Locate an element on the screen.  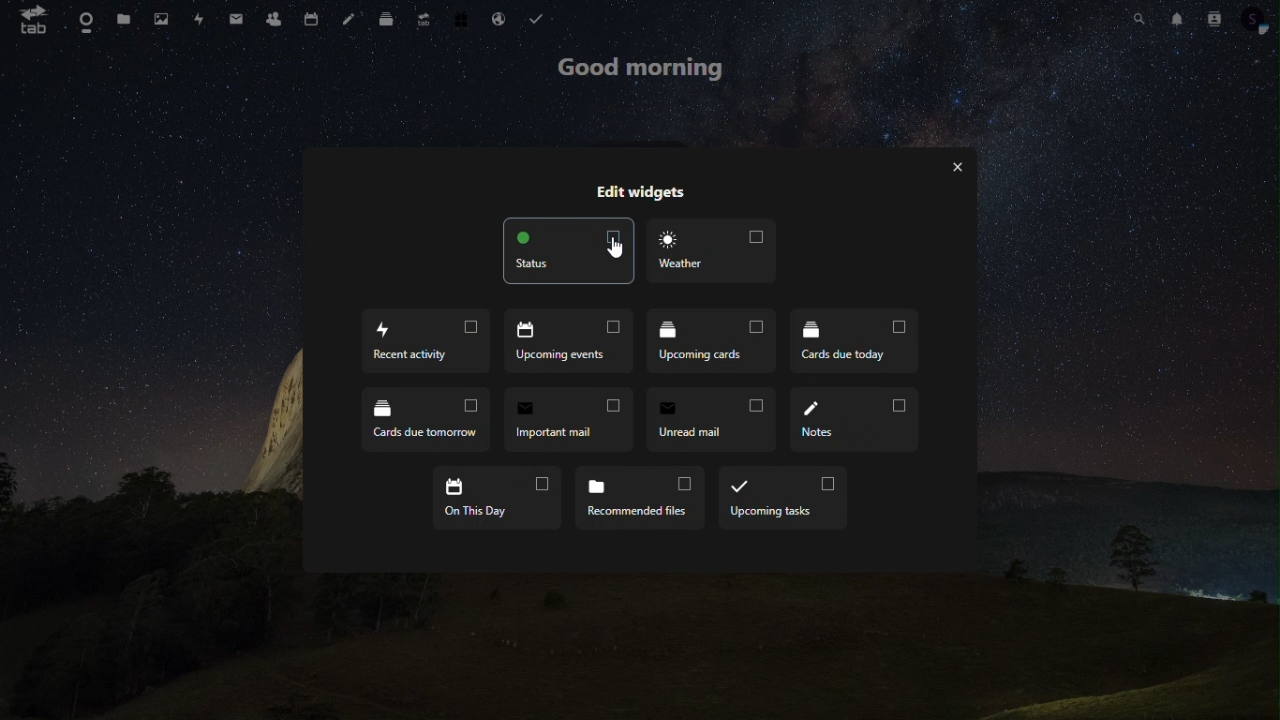
unread mail is located at coordinates (712, 417).